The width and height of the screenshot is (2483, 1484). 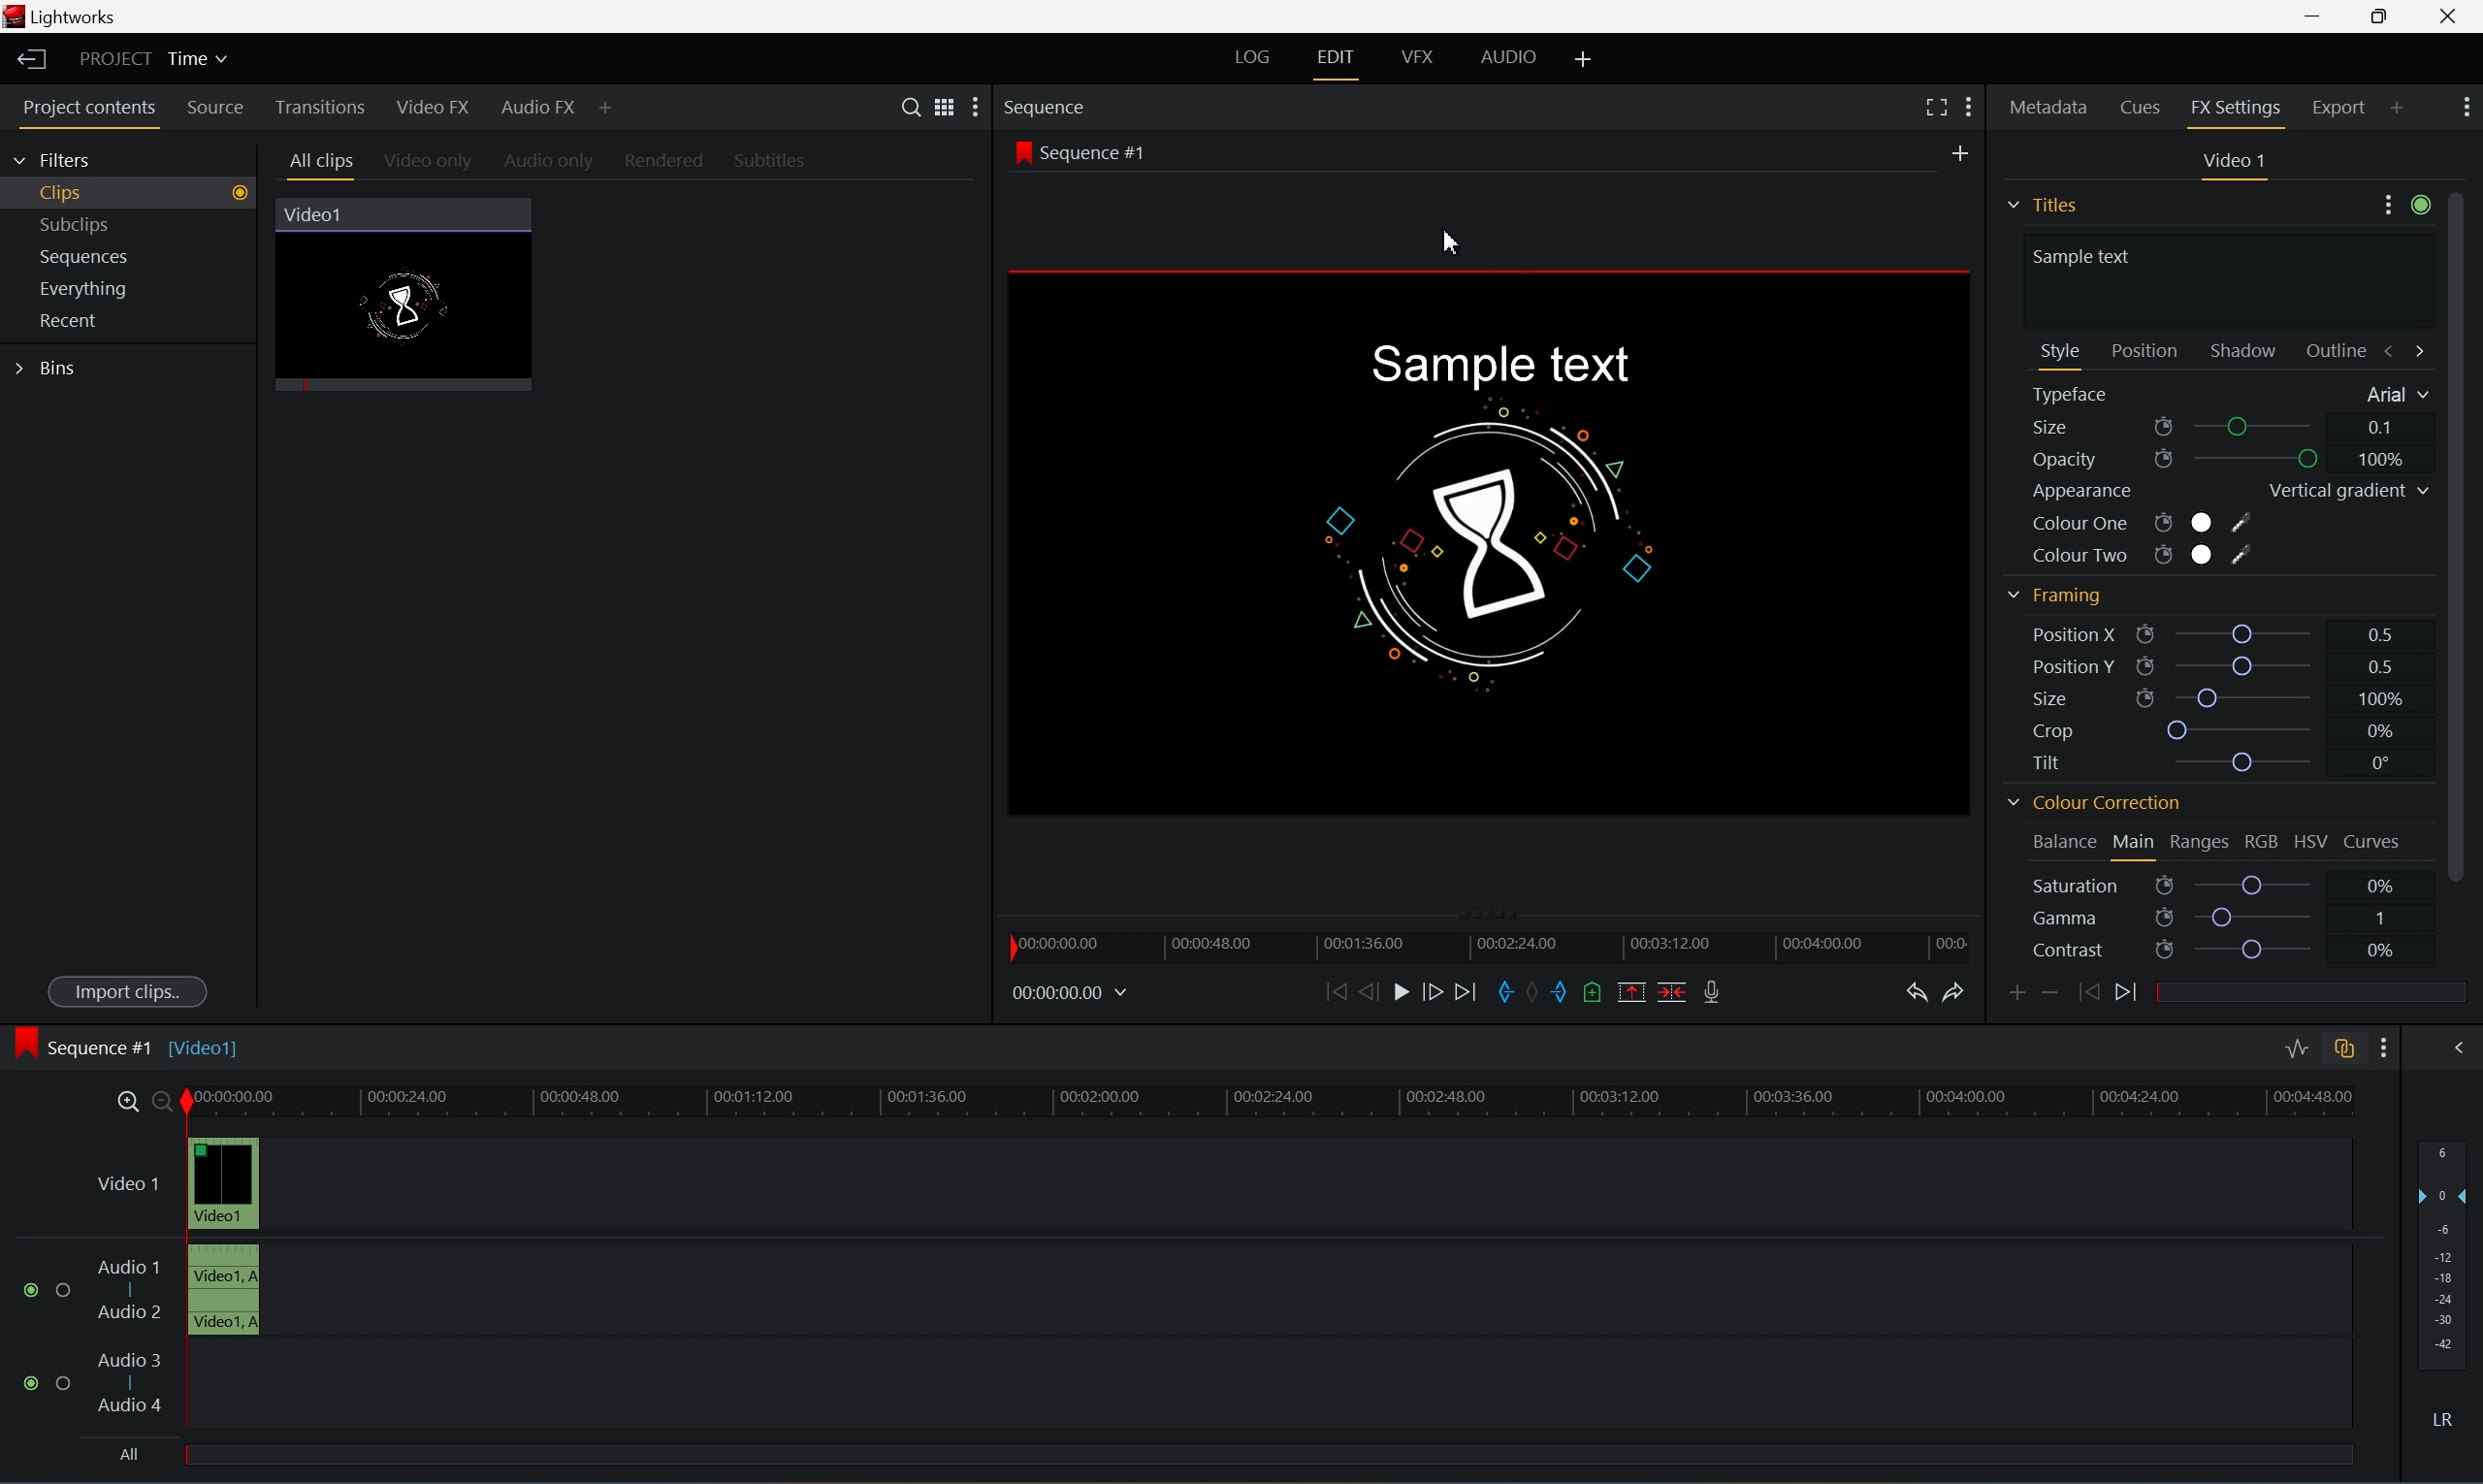 What do you see at coordinates (1918, 995) in the screenshot?
I see `undo` at bounding box center [1918, 995].